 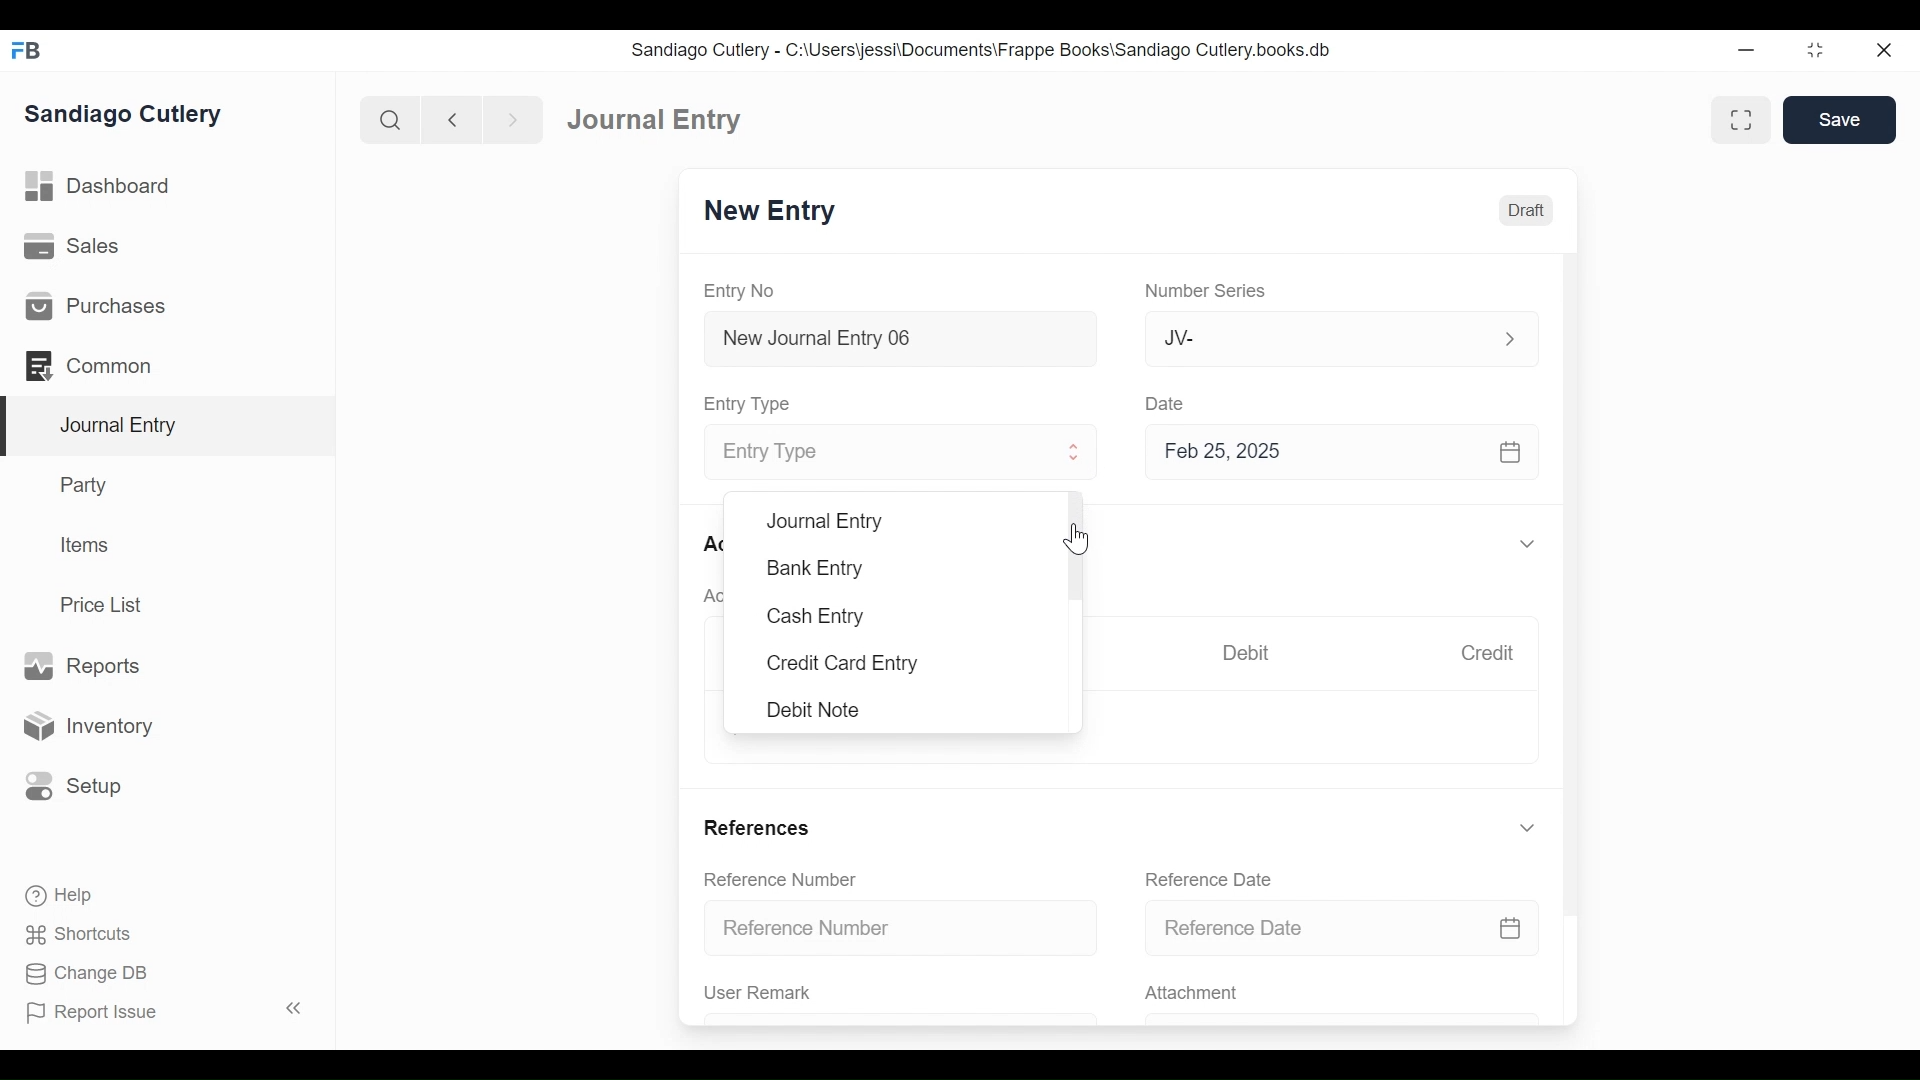 I want to click on Purchases, so click(x=94, y=306).